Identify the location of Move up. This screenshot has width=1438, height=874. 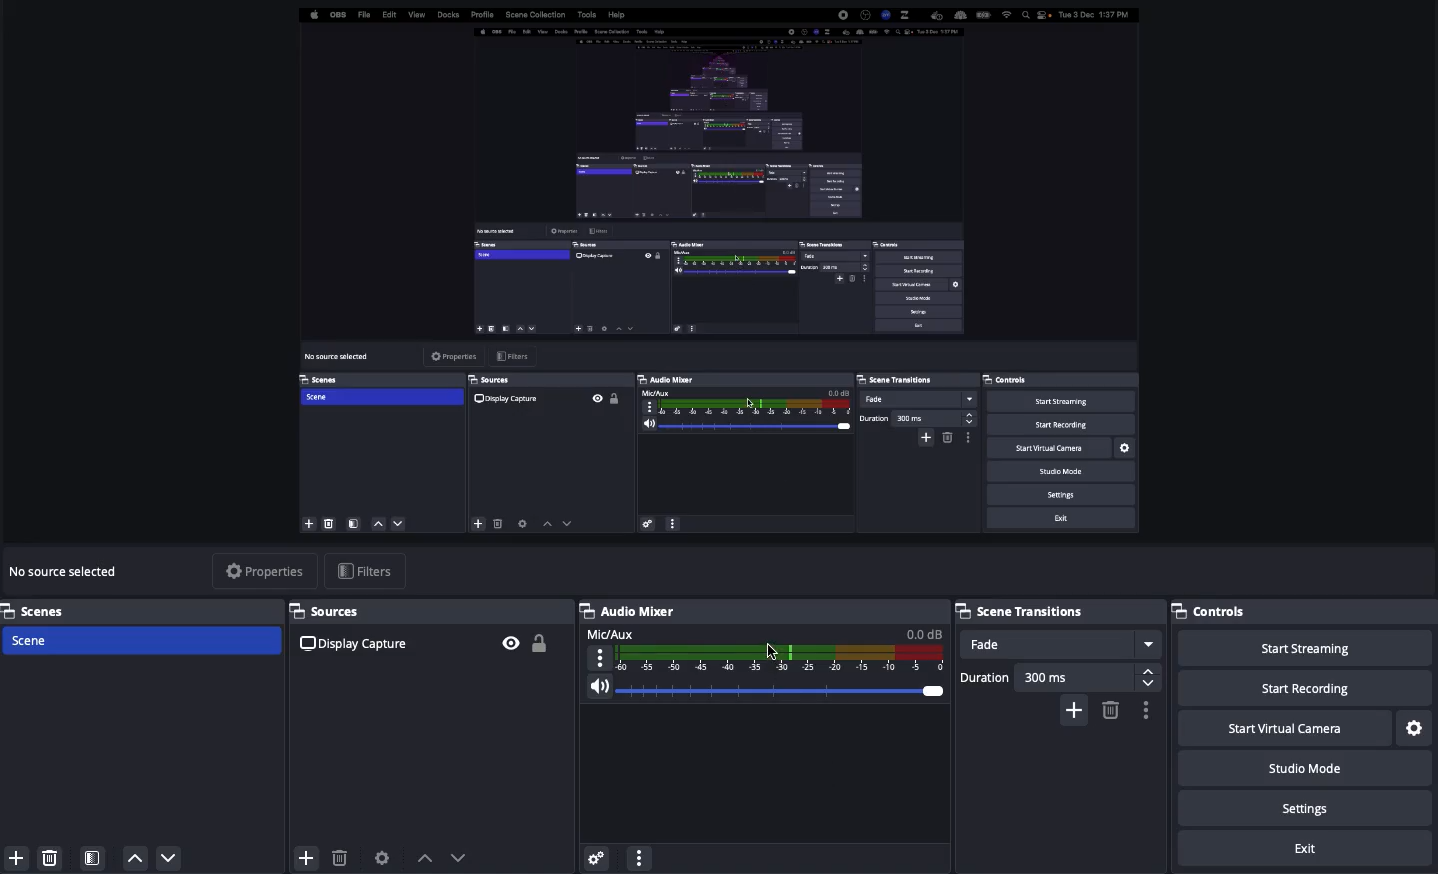
(425, 857).